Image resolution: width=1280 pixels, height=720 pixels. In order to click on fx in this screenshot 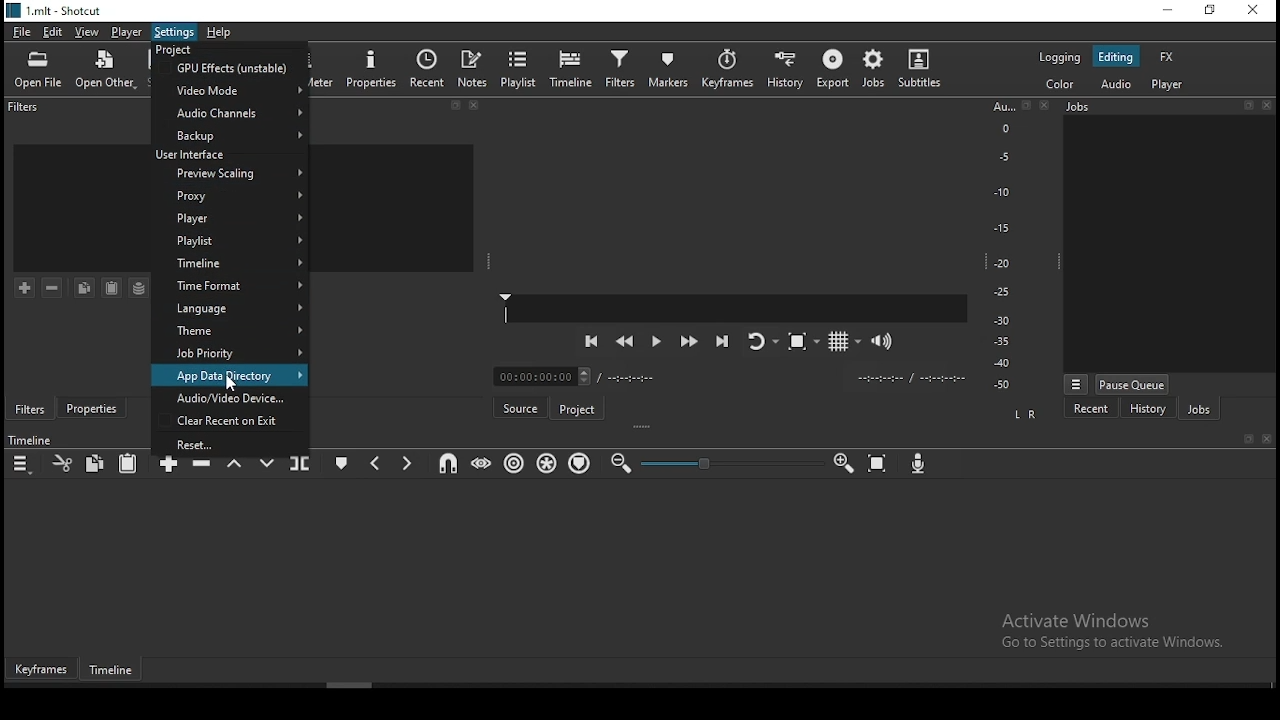, I will do `click(1167, 56)`.